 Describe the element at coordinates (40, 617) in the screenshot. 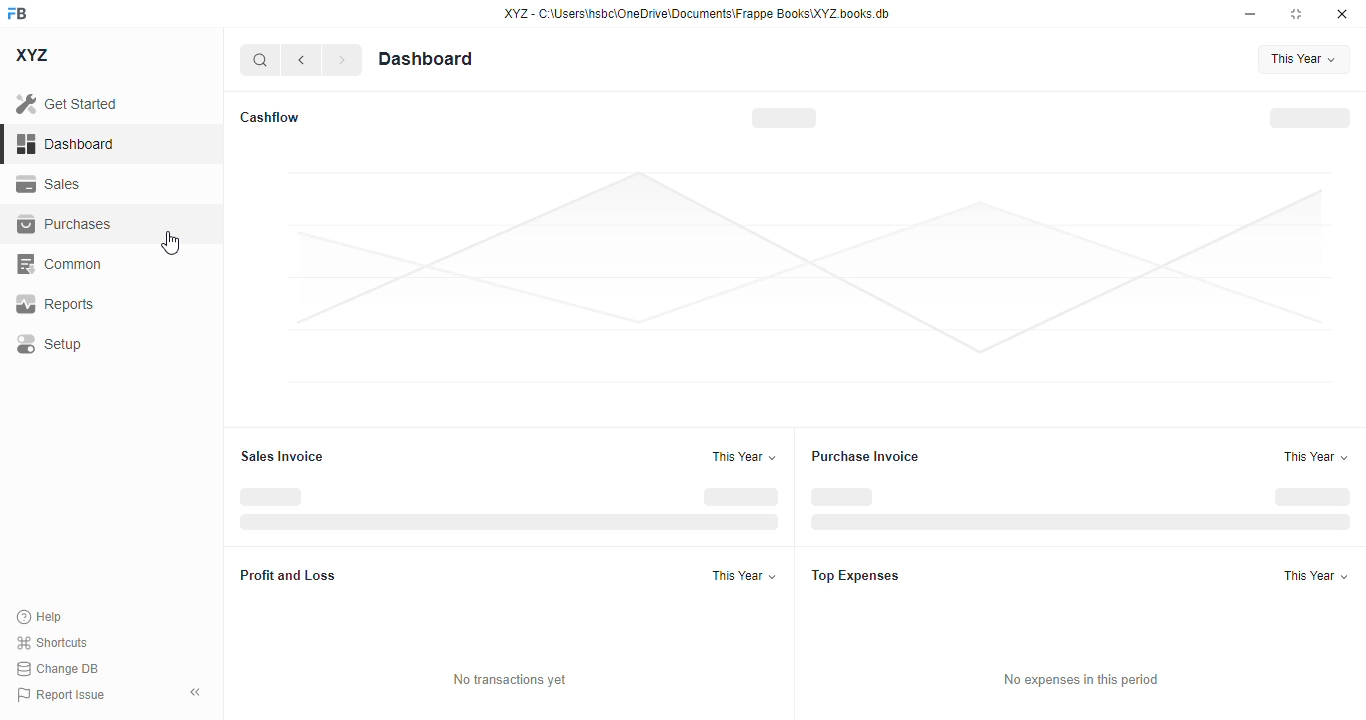

I see `help` at that location.